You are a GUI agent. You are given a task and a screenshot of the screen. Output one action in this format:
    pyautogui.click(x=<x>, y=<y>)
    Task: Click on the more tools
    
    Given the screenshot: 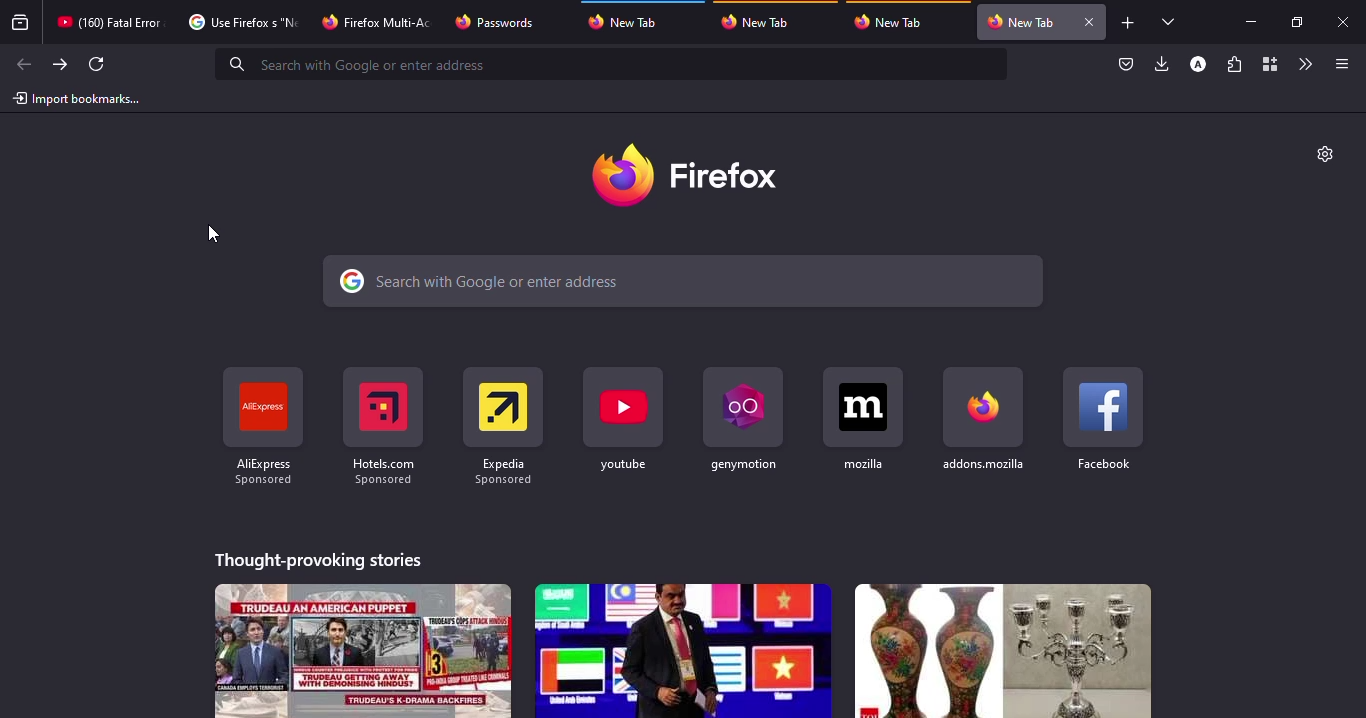 What is the action you would take?
    pyautogui.click(x=1303, y=65)
    